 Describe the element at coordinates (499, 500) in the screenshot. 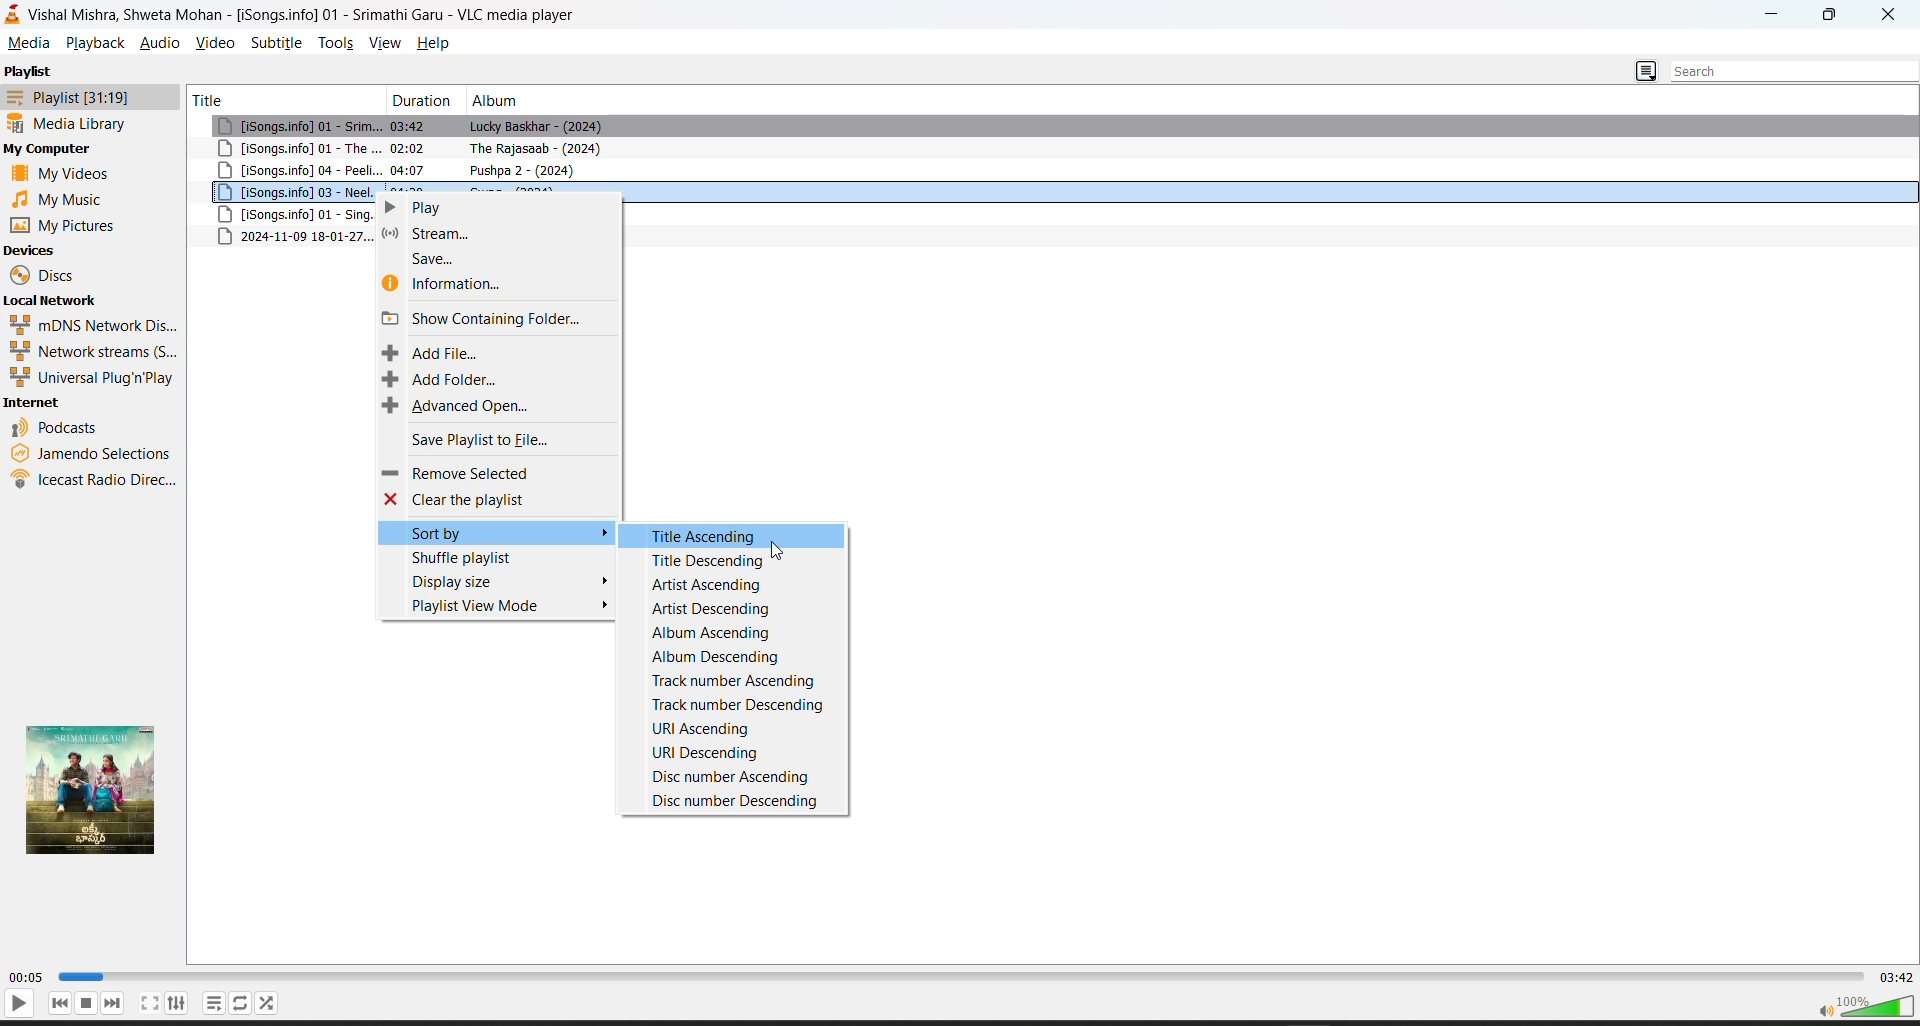

I see `clear the playlist` at that location.